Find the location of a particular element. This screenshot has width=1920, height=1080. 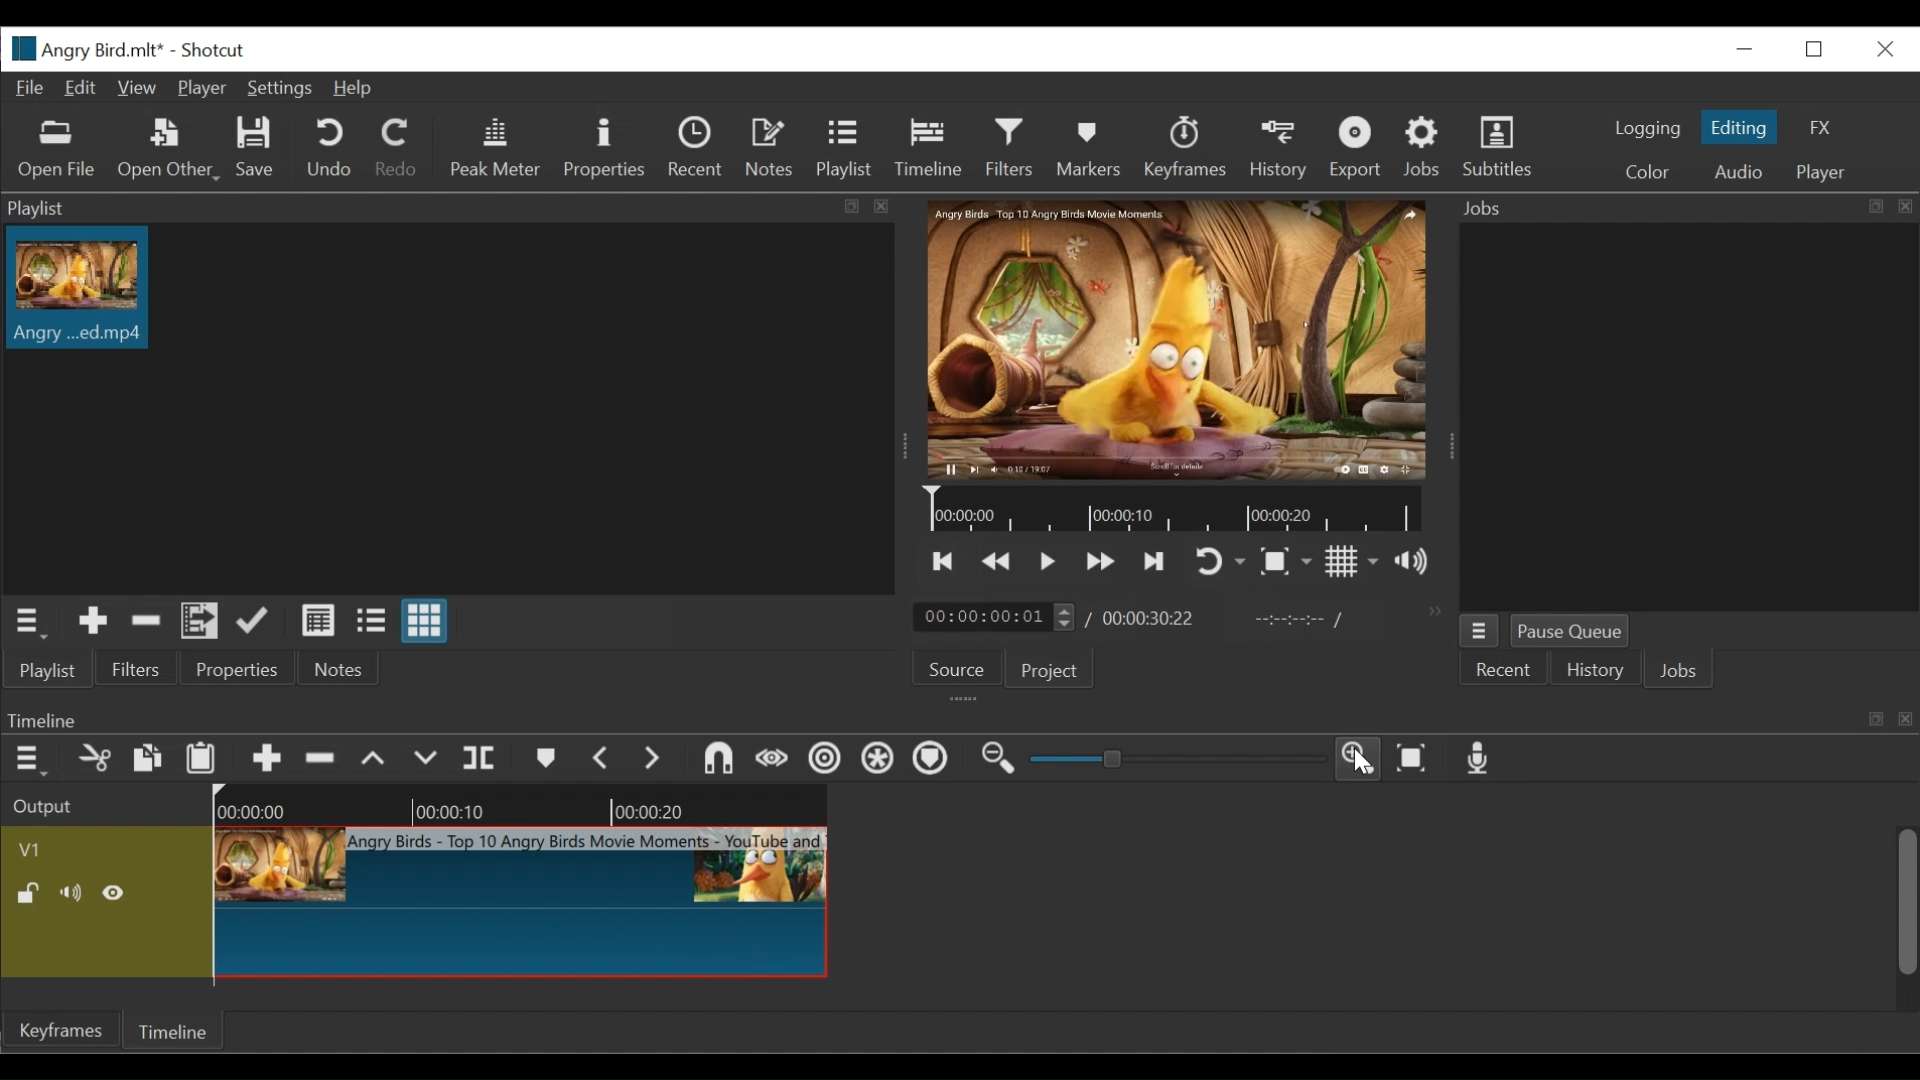

Show volume control is located at coordinates (1415, 563).